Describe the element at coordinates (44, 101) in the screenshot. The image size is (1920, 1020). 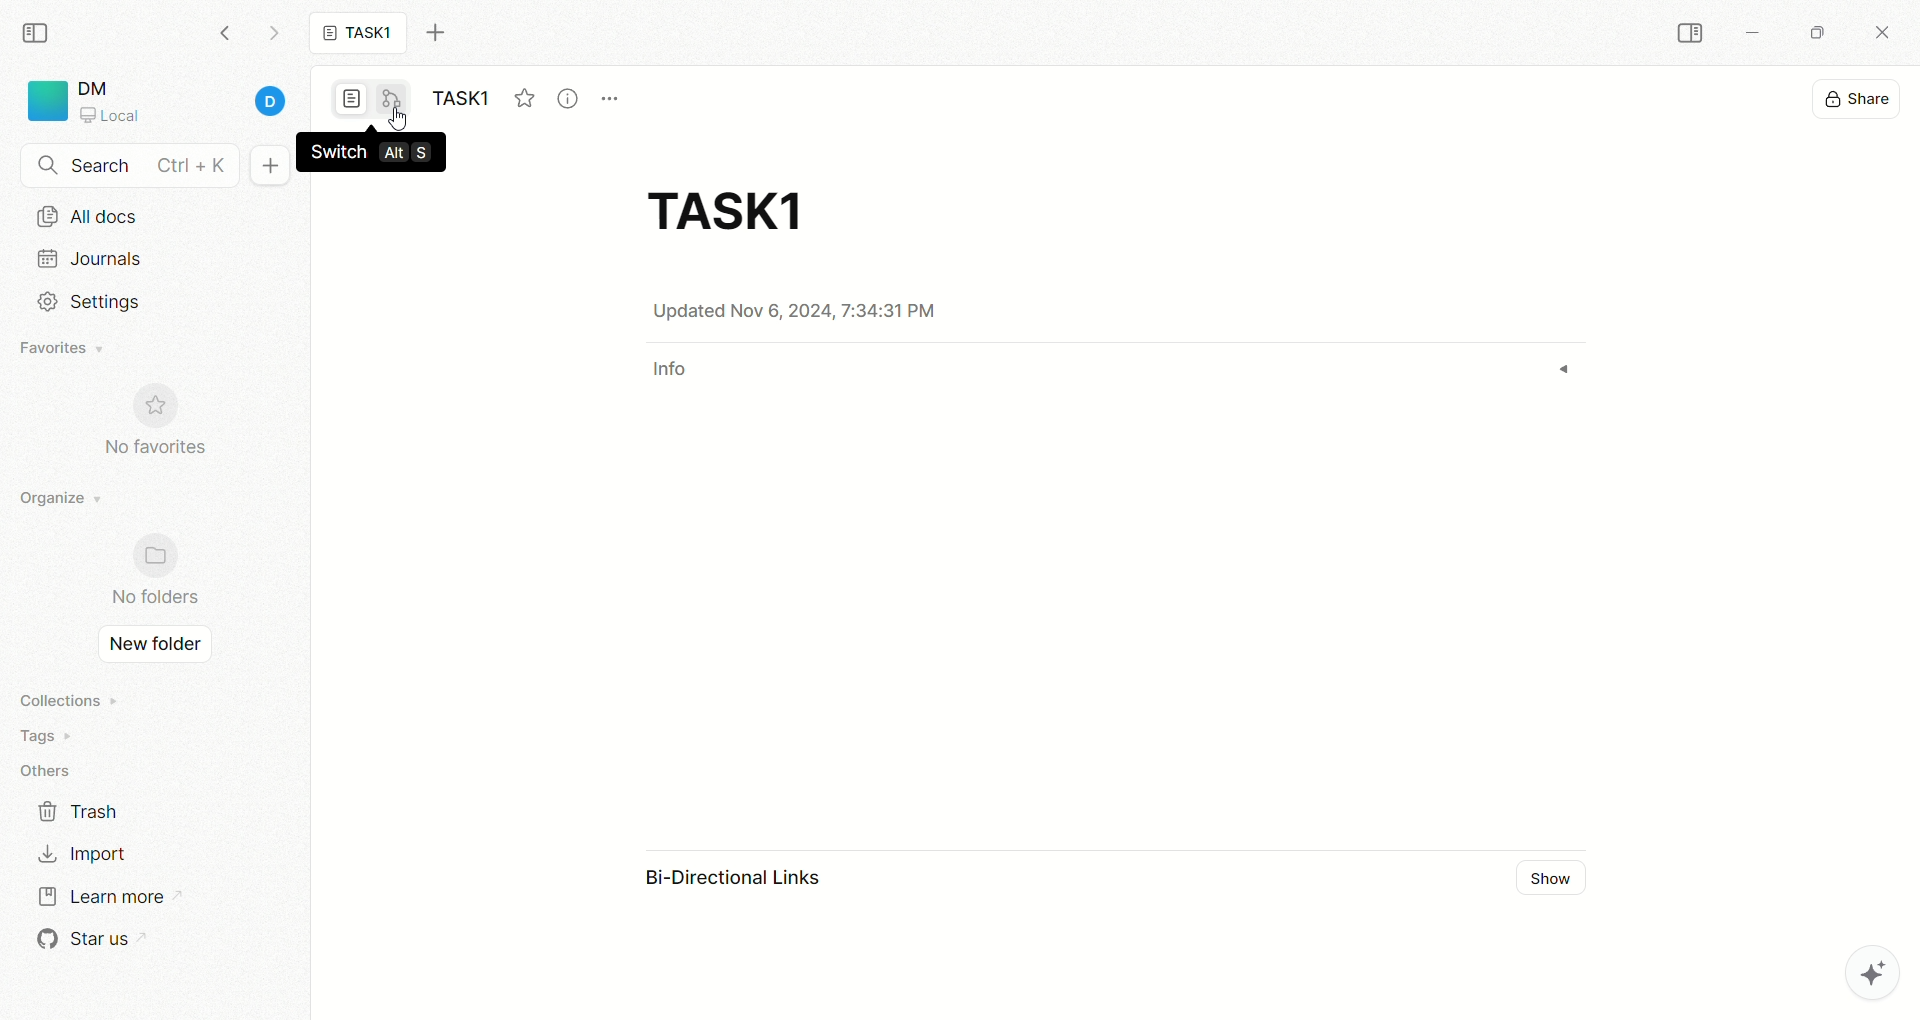
I see `logo` at that location.